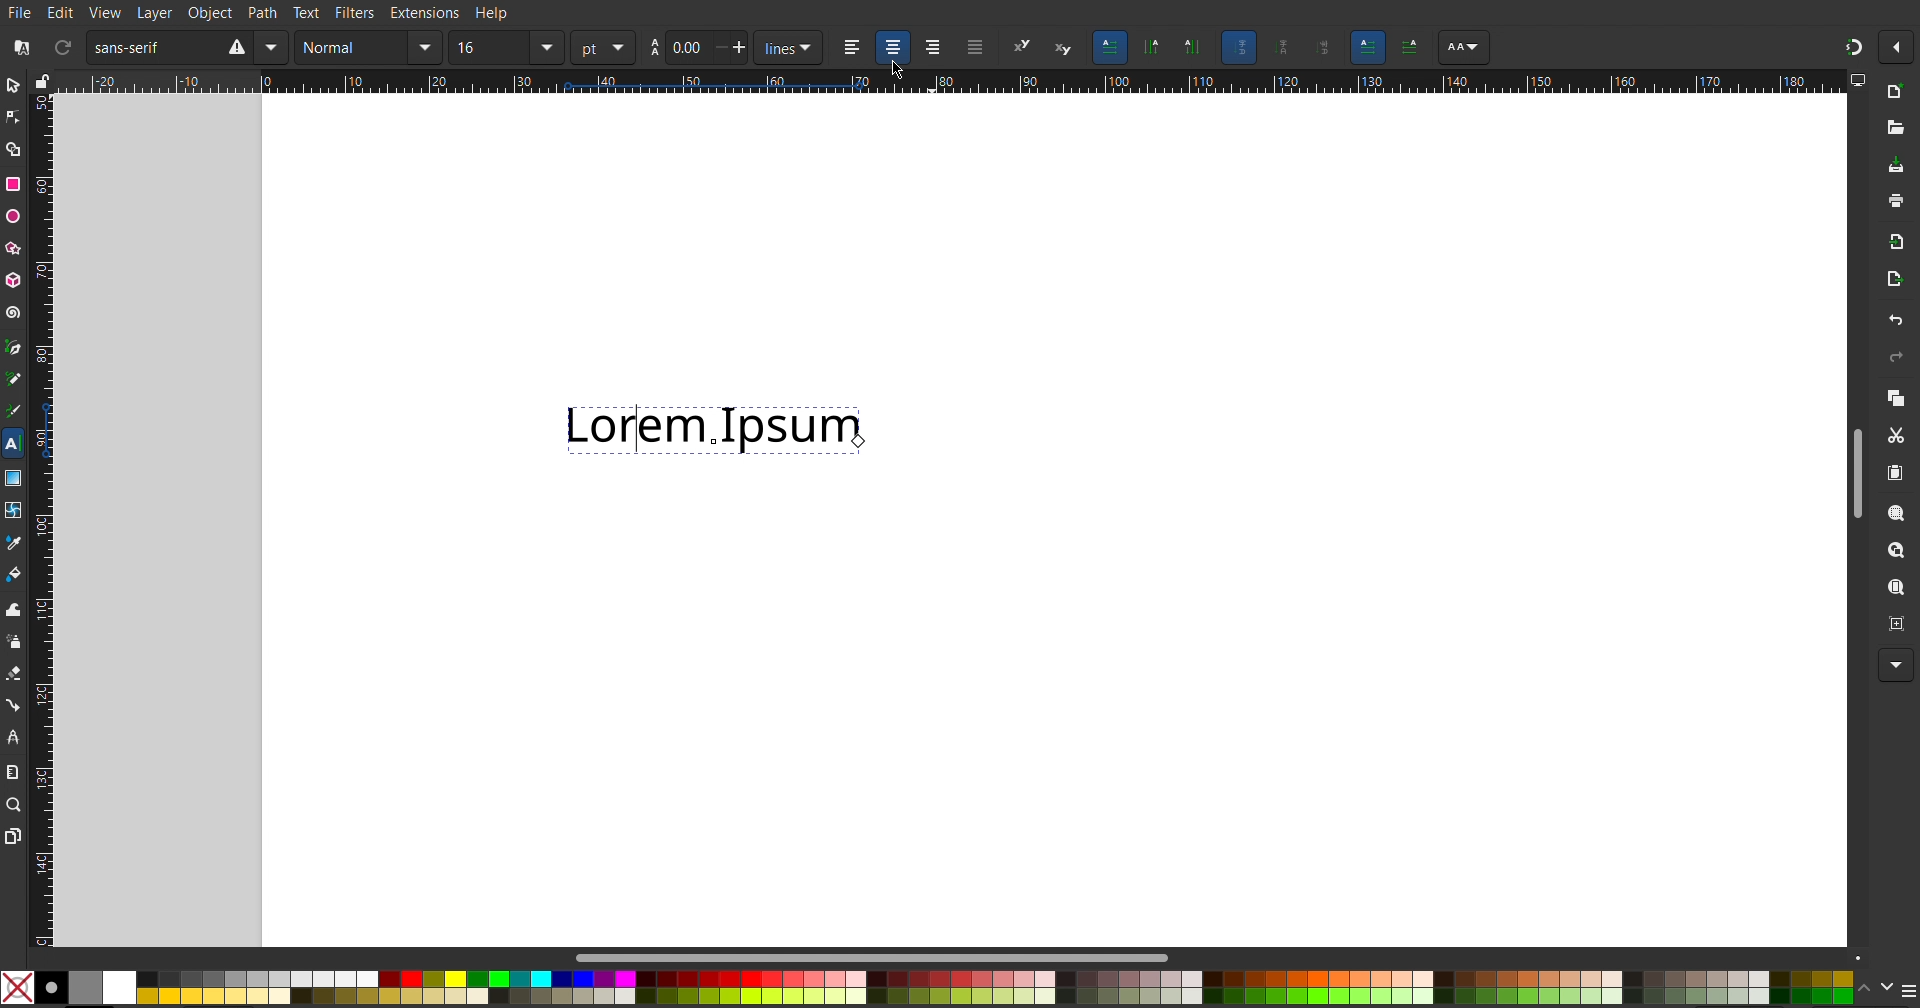  I want to click on Zoom Screen, so click(1898, 587).